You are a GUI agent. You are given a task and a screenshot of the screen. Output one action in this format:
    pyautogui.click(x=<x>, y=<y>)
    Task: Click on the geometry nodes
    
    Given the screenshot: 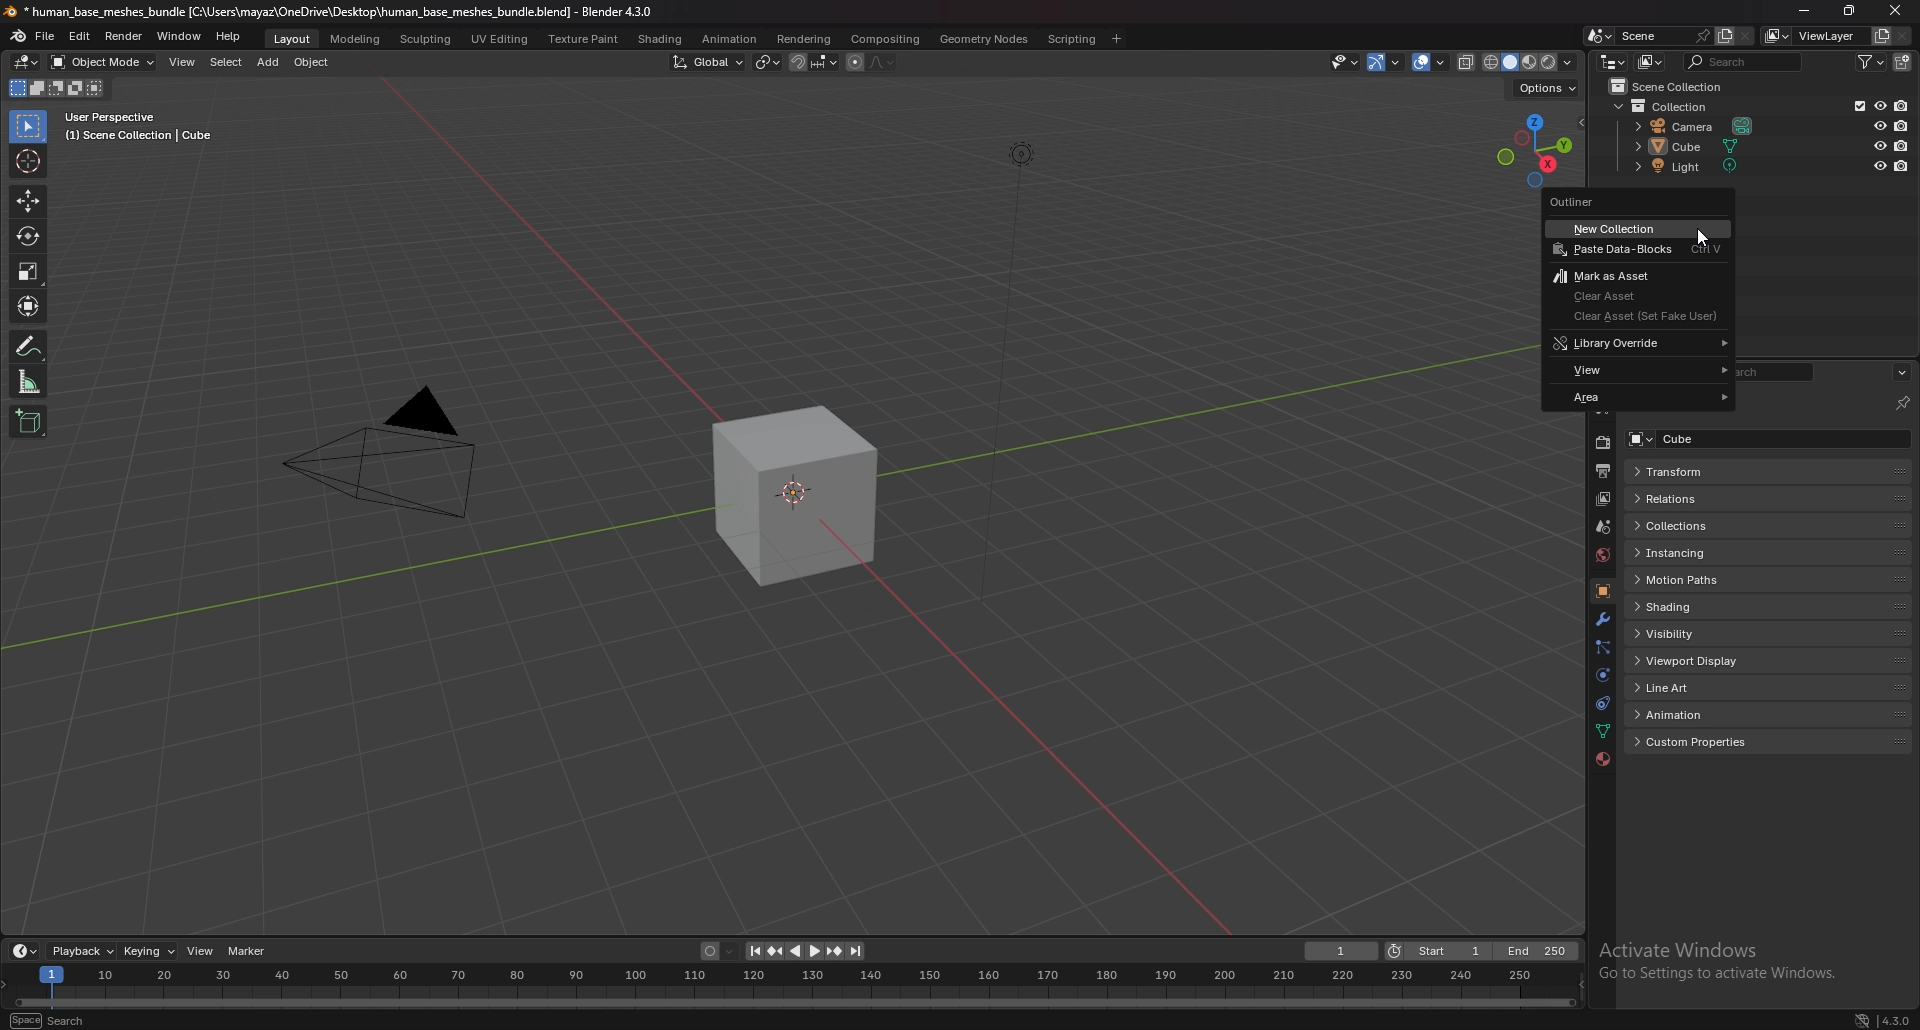 What is the action you would take?
    pyautogui.click(x=983, y=39)
    